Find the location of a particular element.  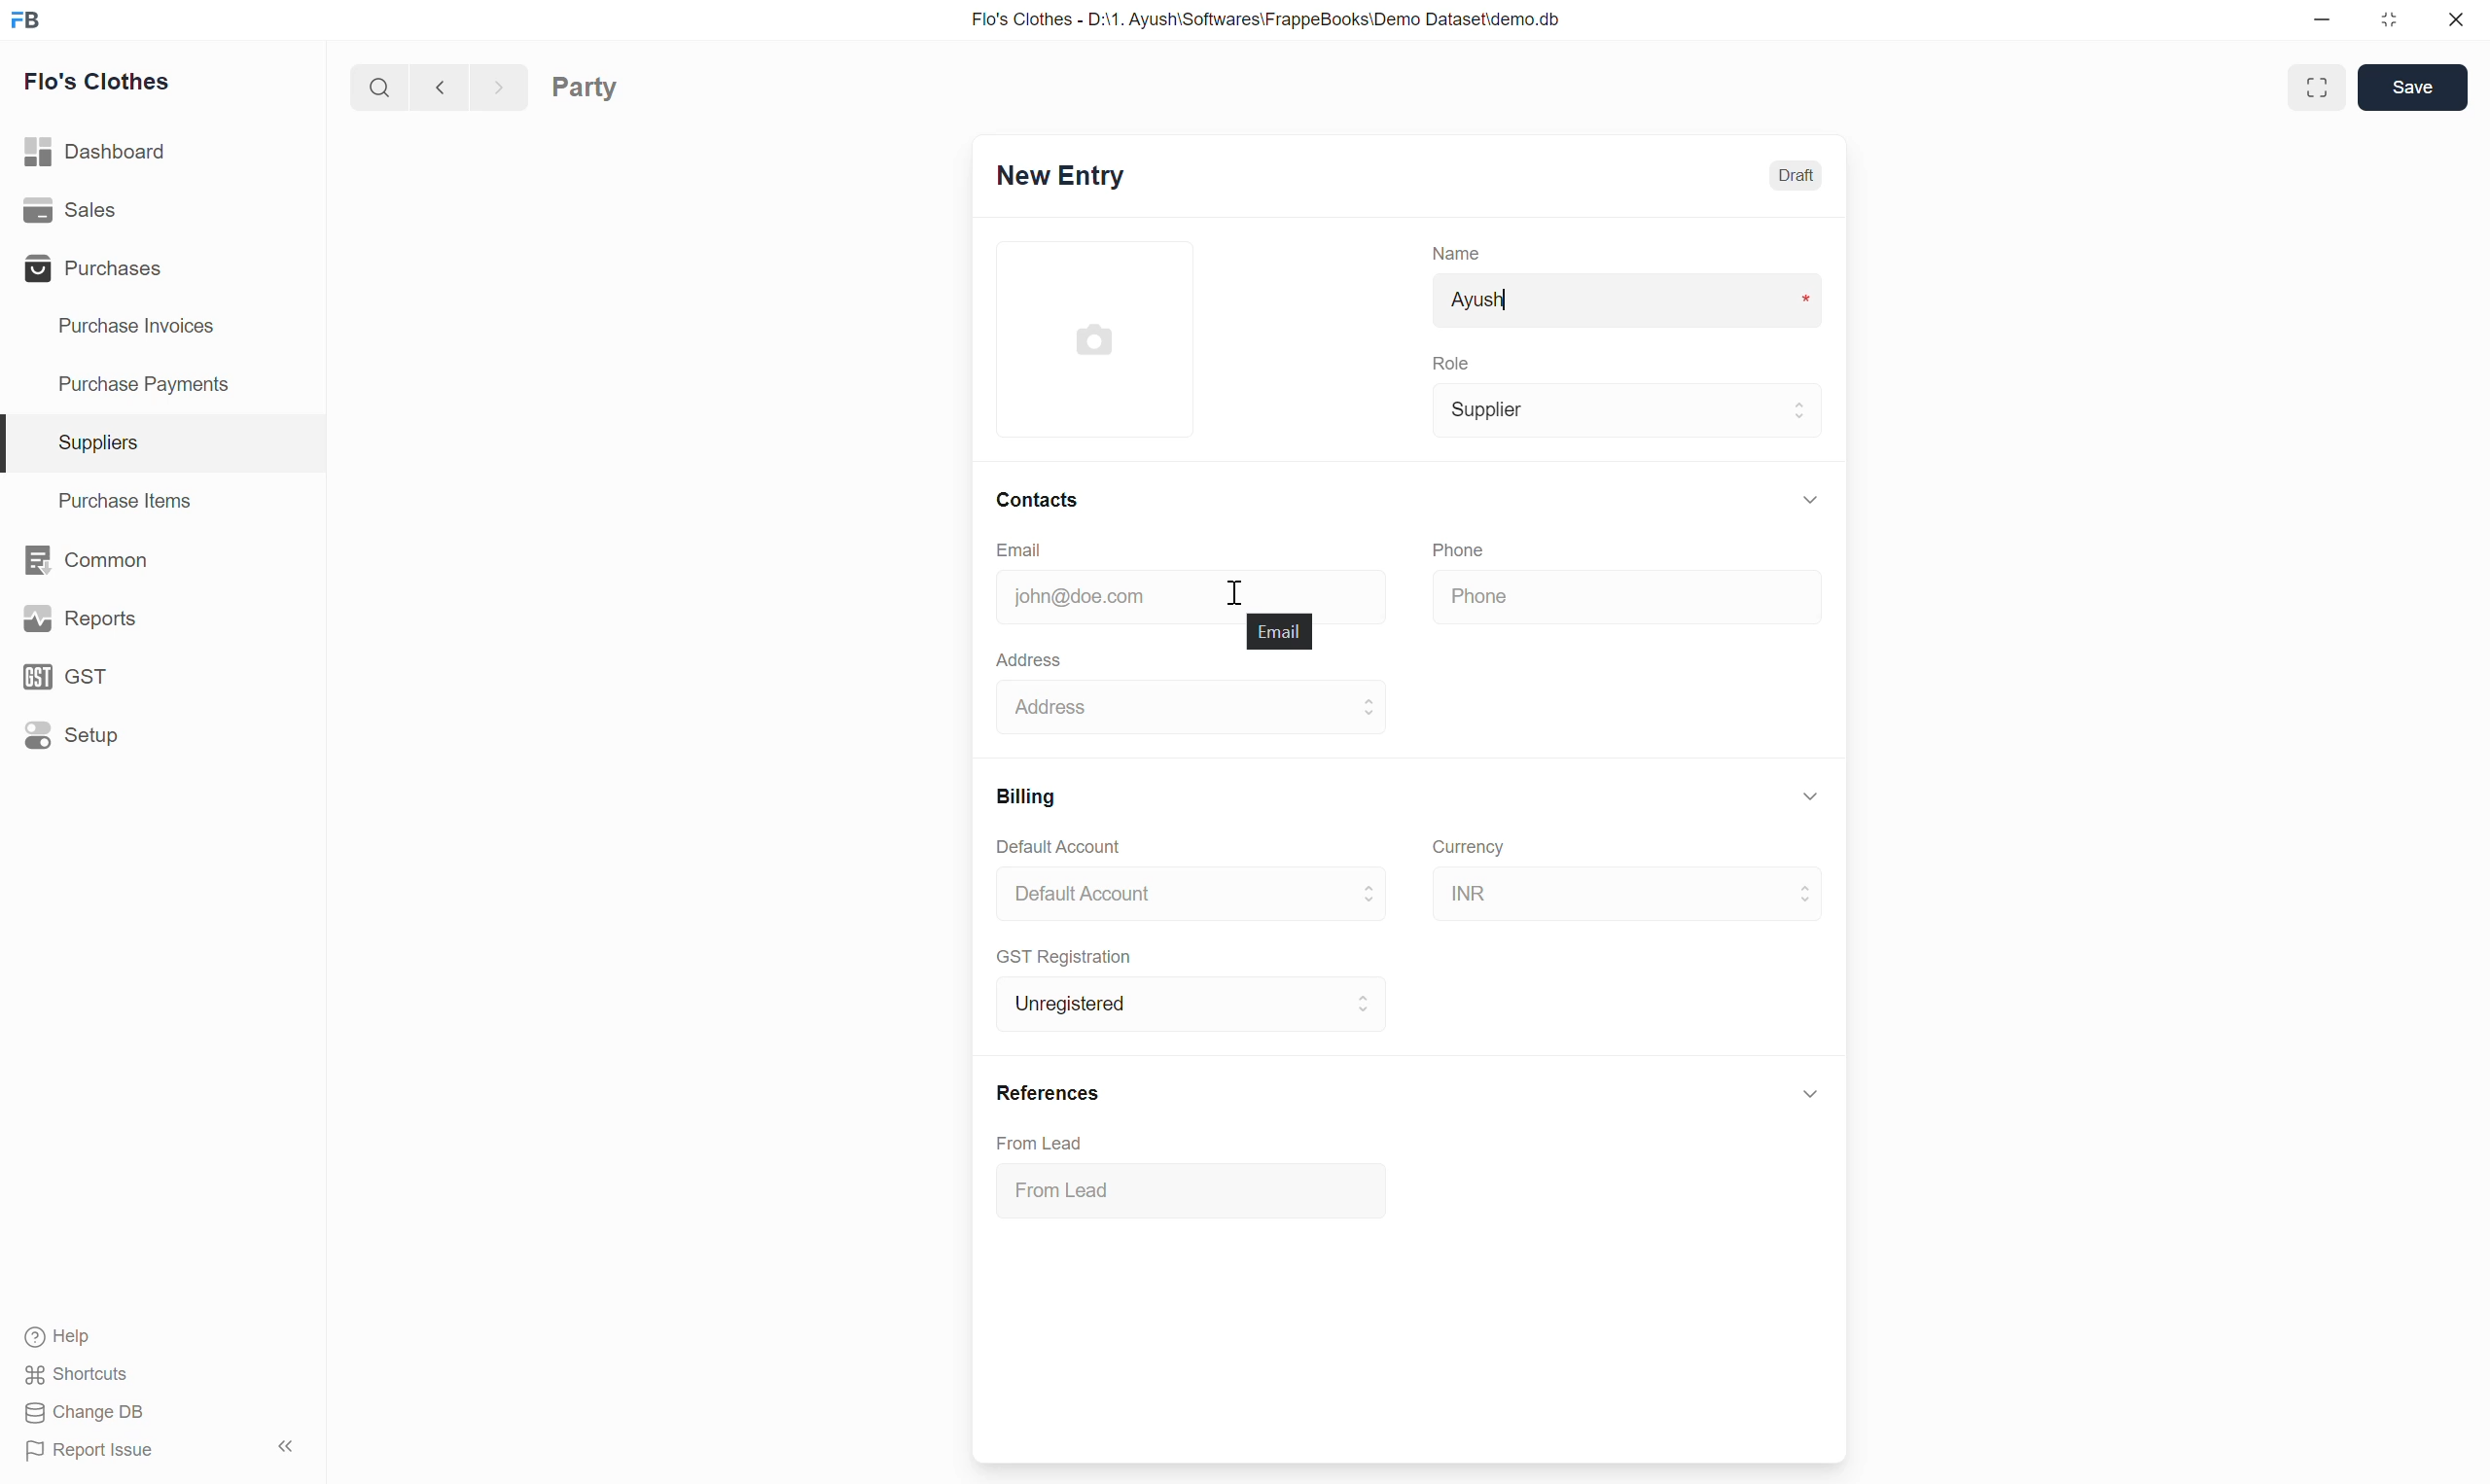

Setup is located at coordinates (161, 735).